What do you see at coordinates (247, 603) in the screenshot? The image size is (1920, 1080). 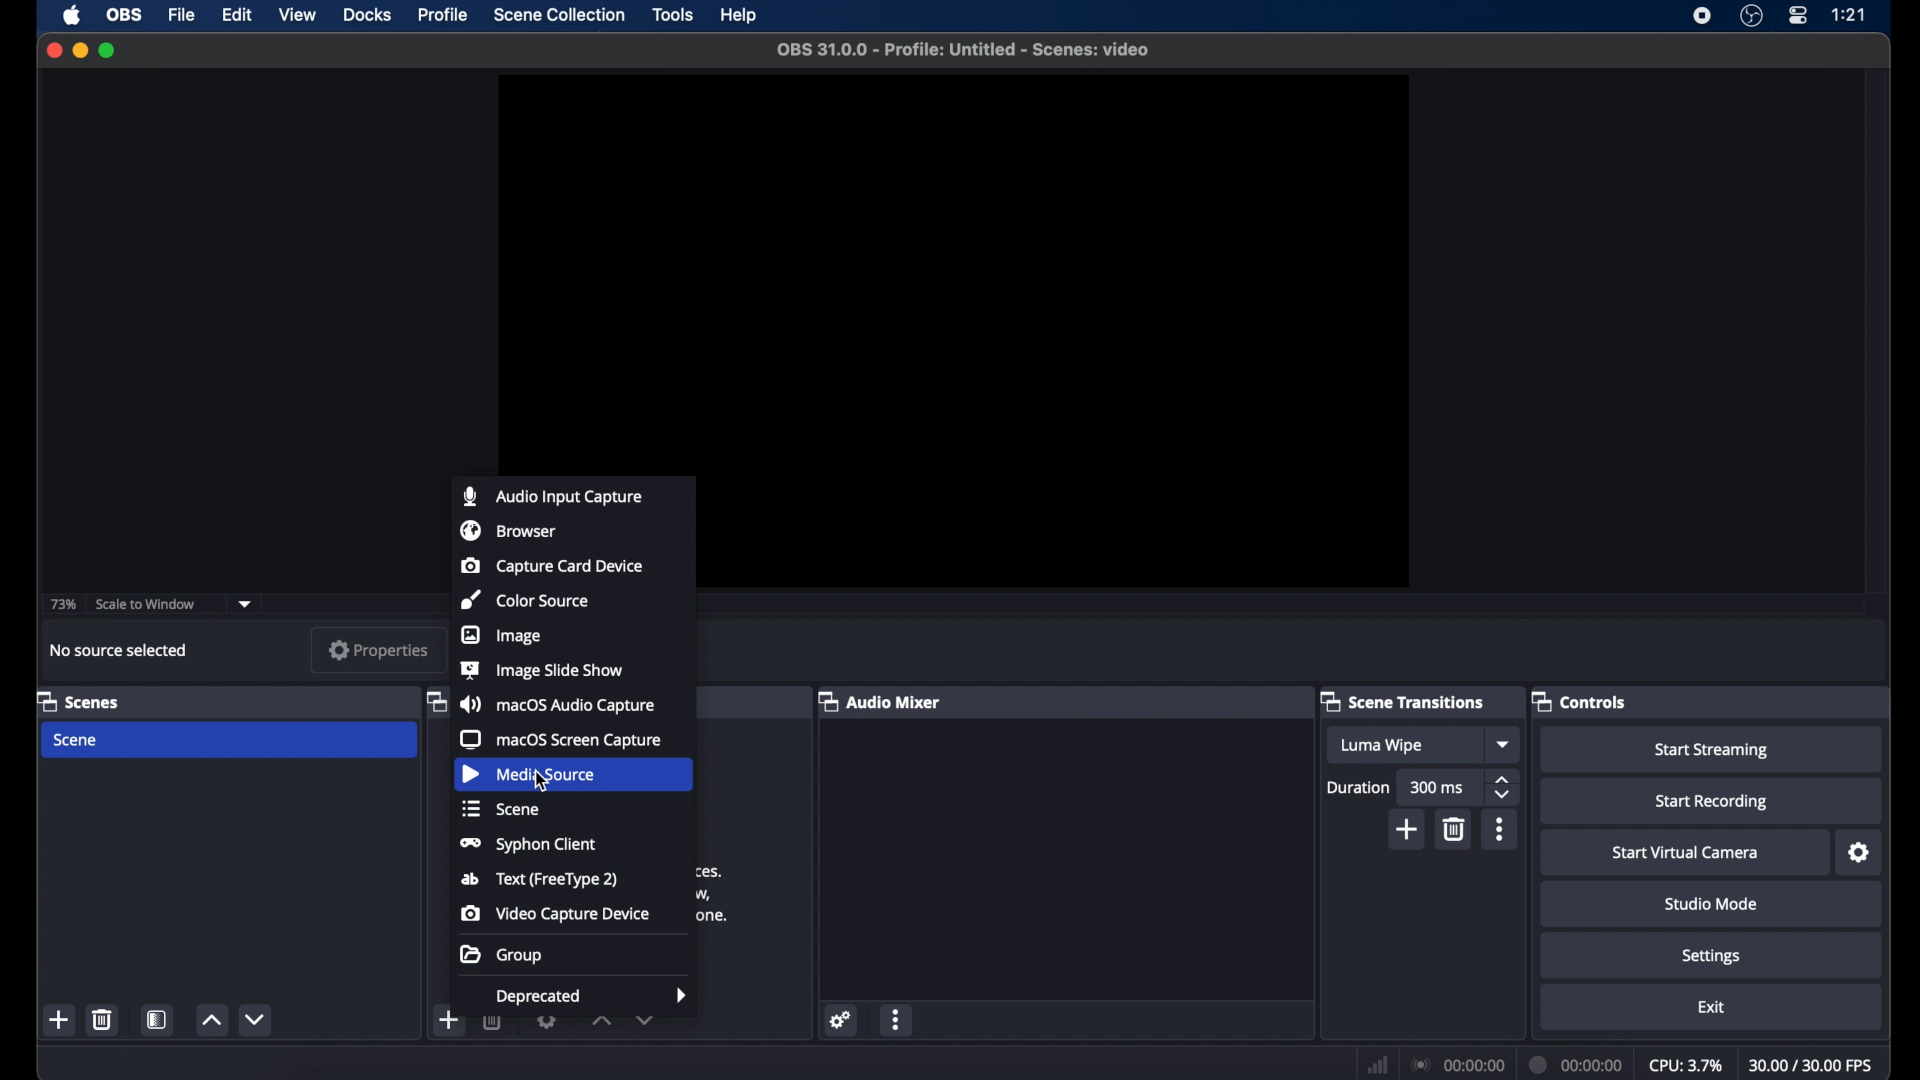 I see `dropdown` at bounding box center [247, 603].